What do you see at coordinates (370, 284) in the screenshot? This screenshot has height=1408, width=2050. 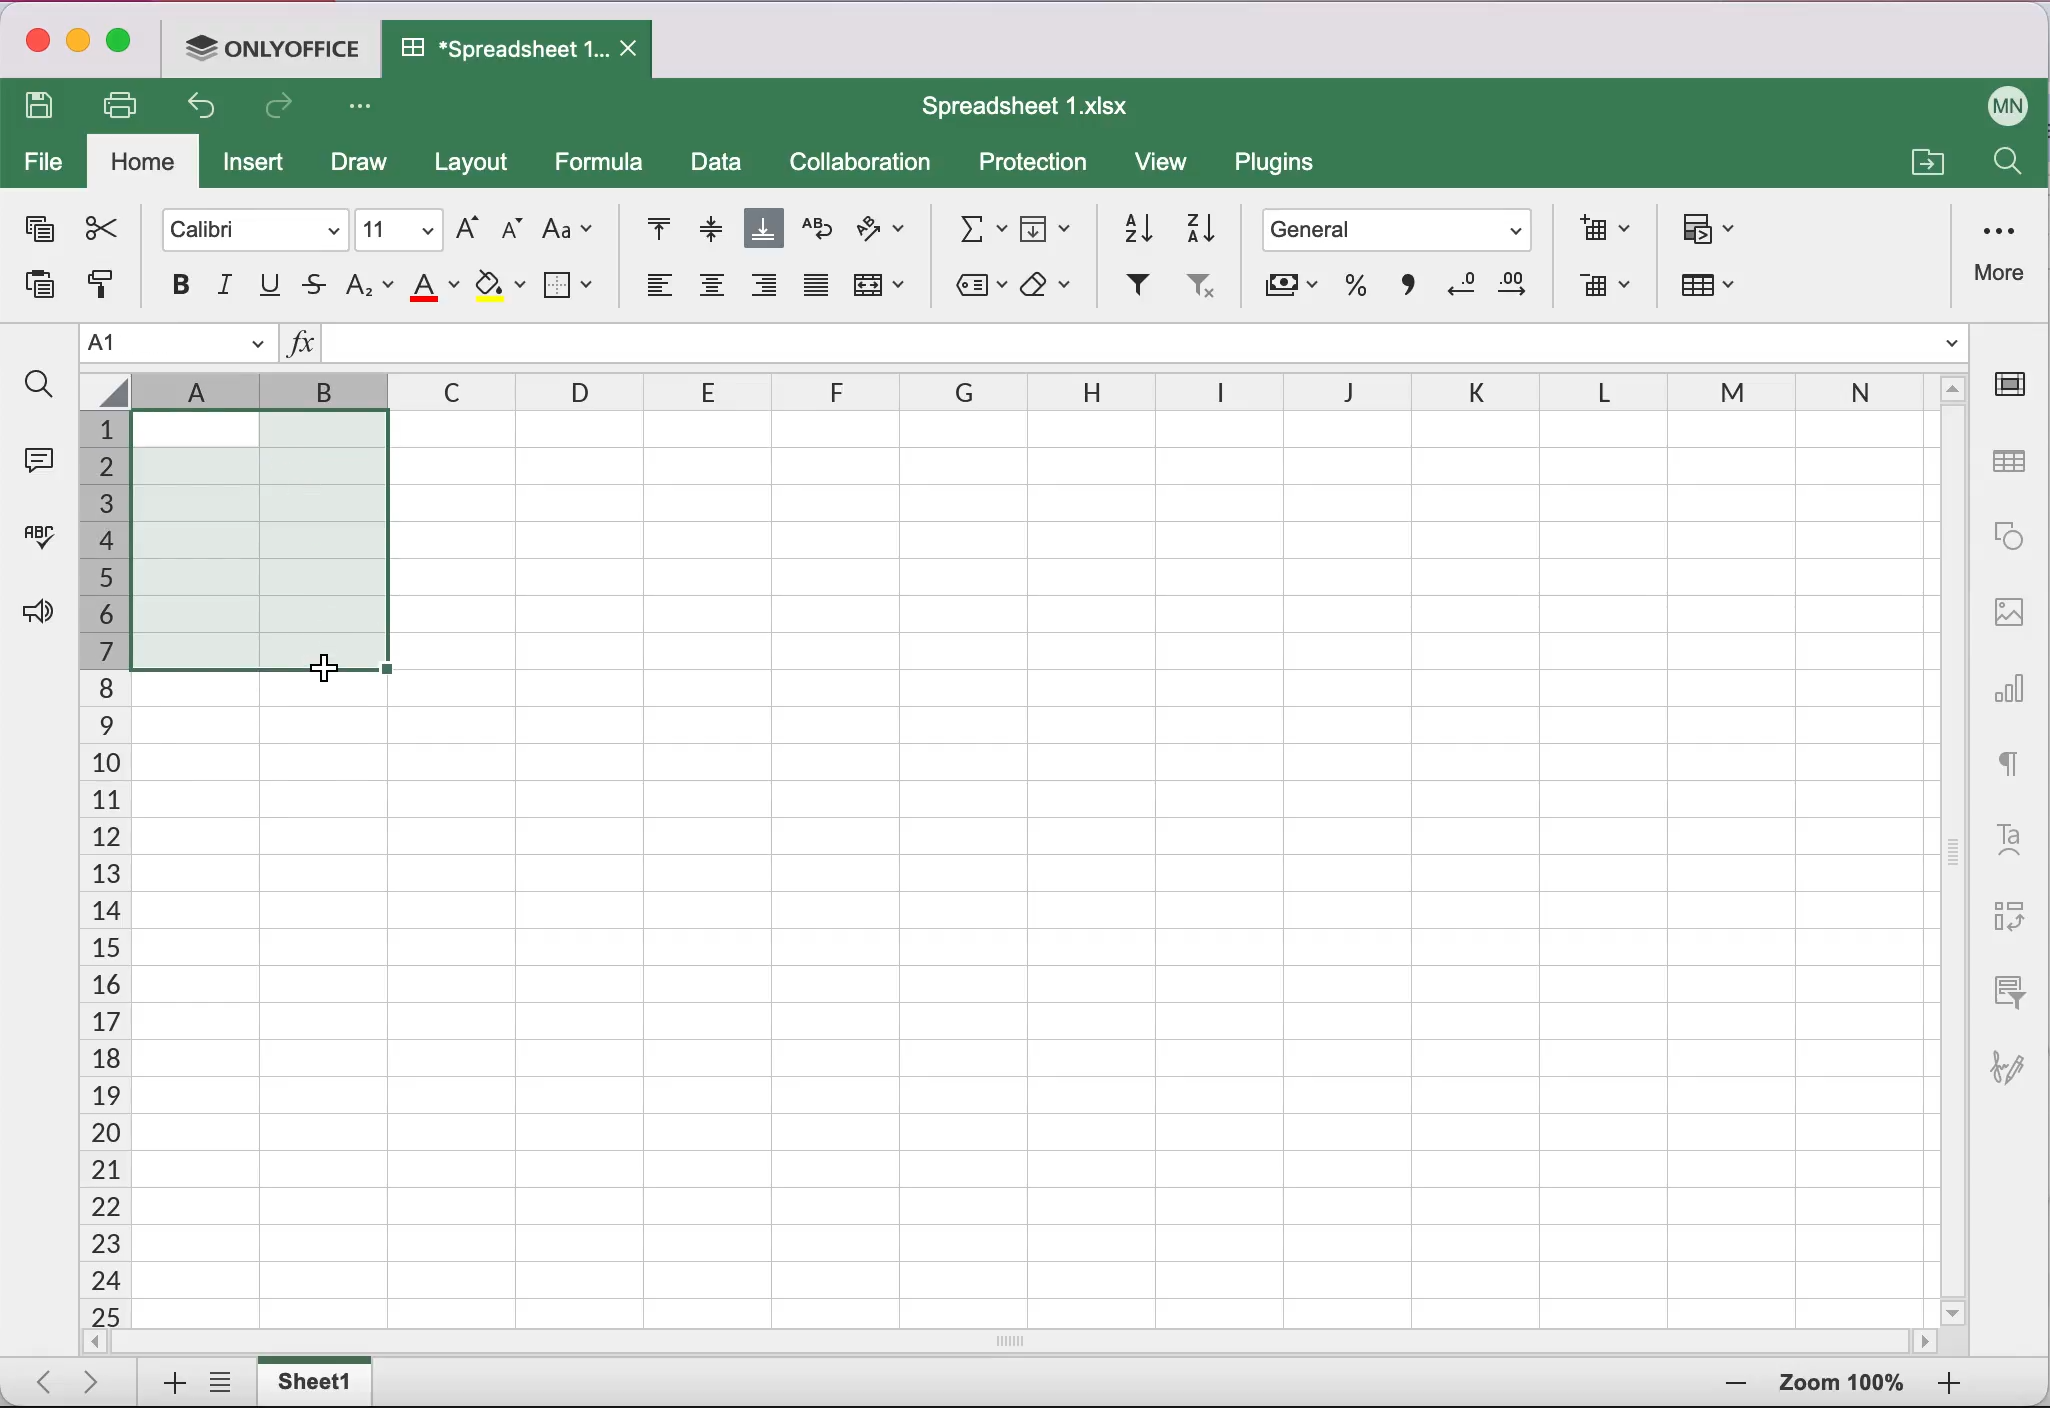 I see `subscript/superscript` at bounding box center [370, 284].